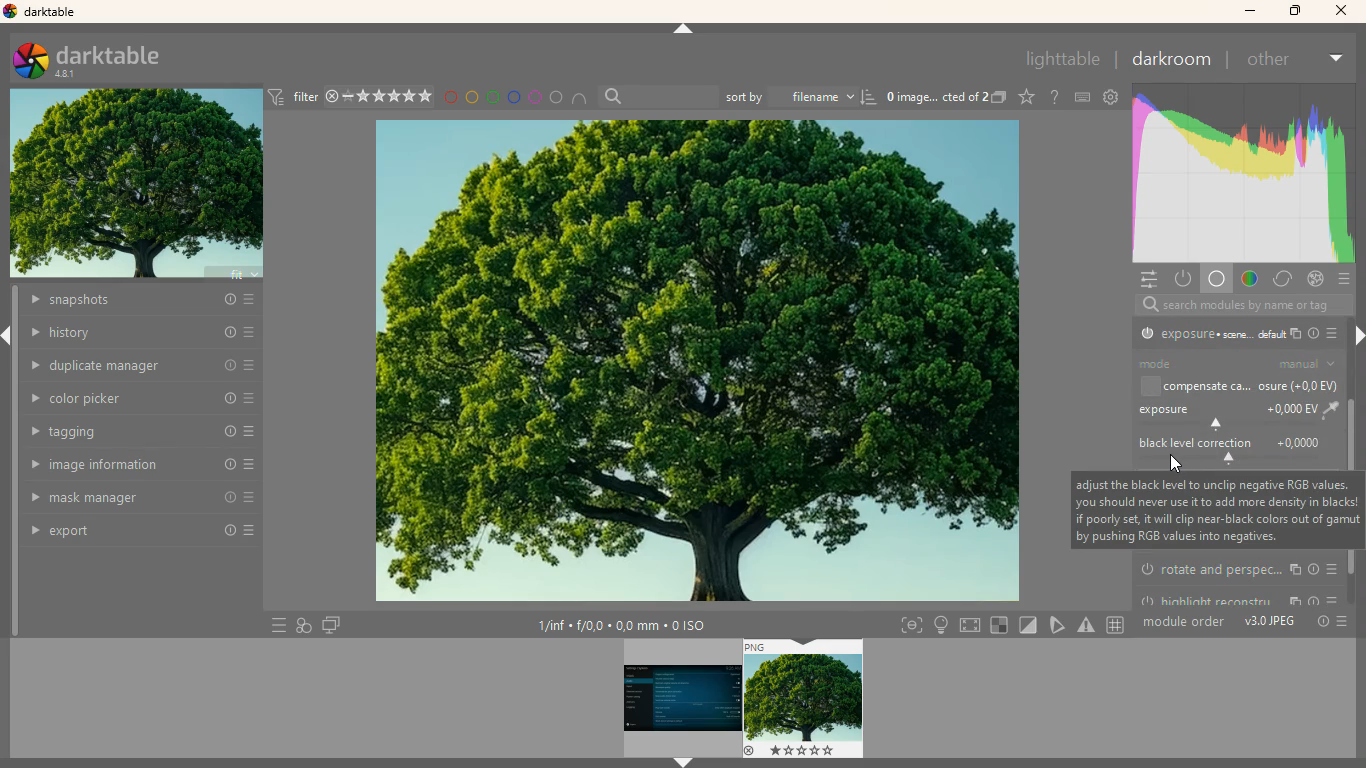  Describe the element at coordinates (137, 364) in the screenshot. I see `duplicate manager` at that location.